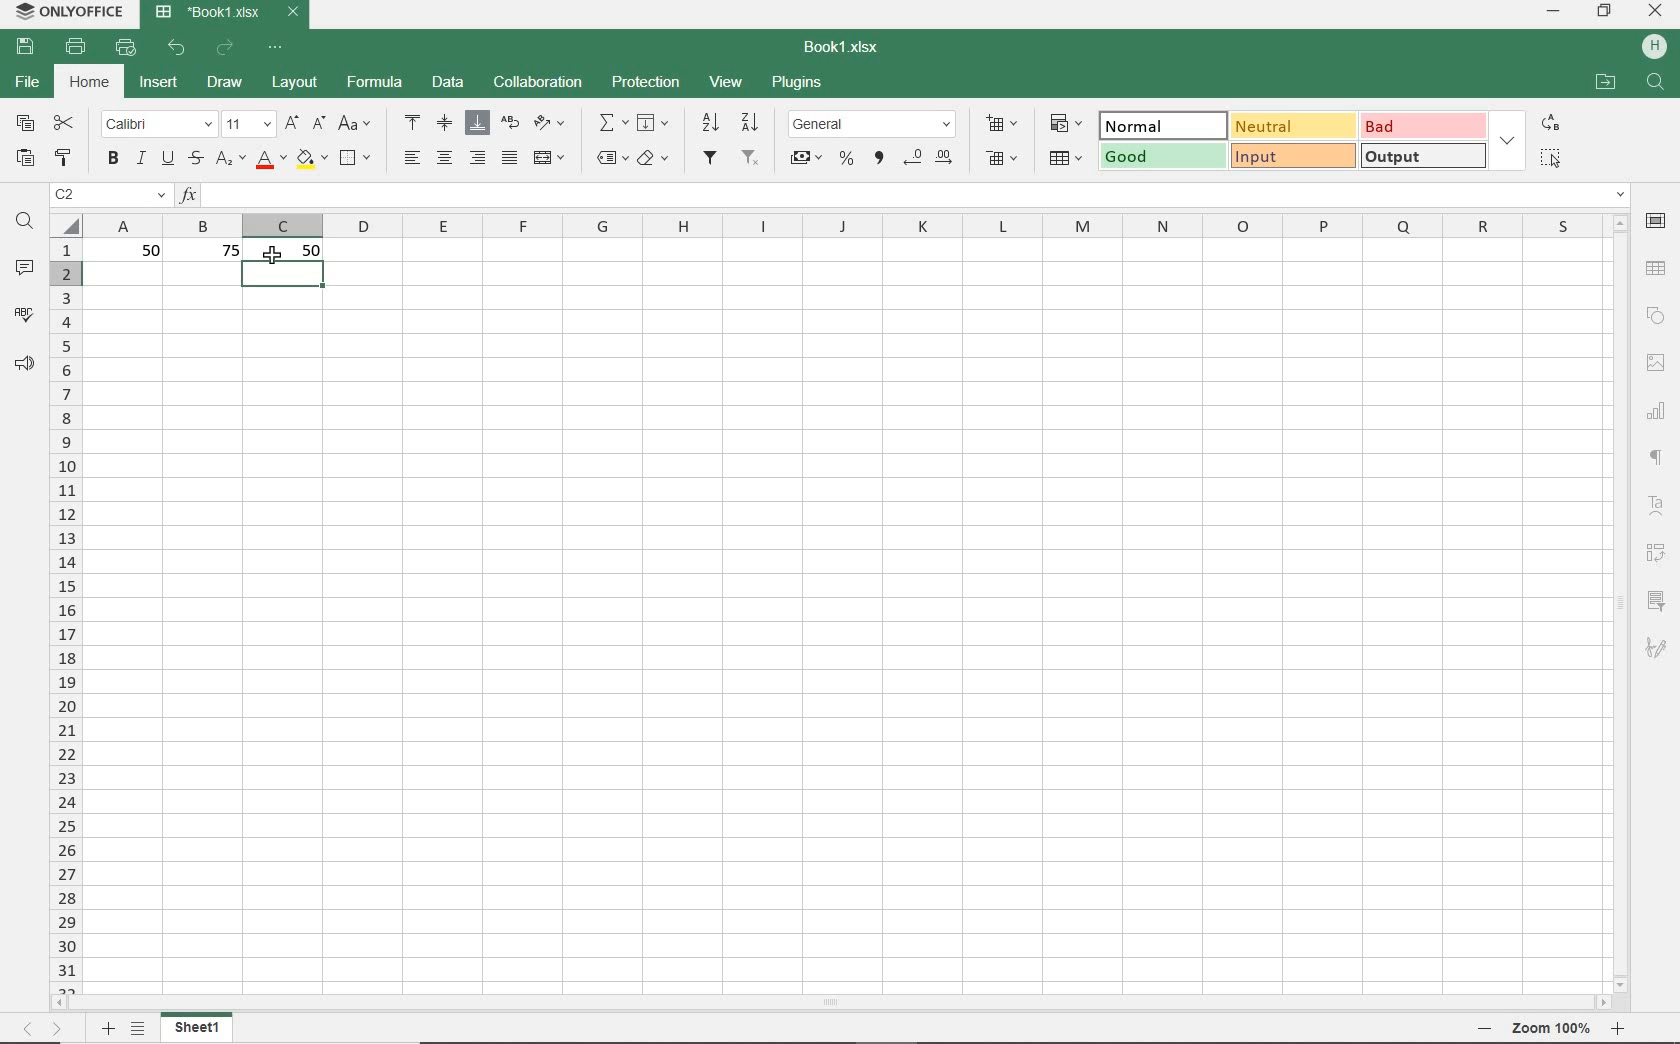 This screenshot has width=1680, height=1044. Describe the element at coordinates (446, 160) in the screenshot. I see `align center` at that location.